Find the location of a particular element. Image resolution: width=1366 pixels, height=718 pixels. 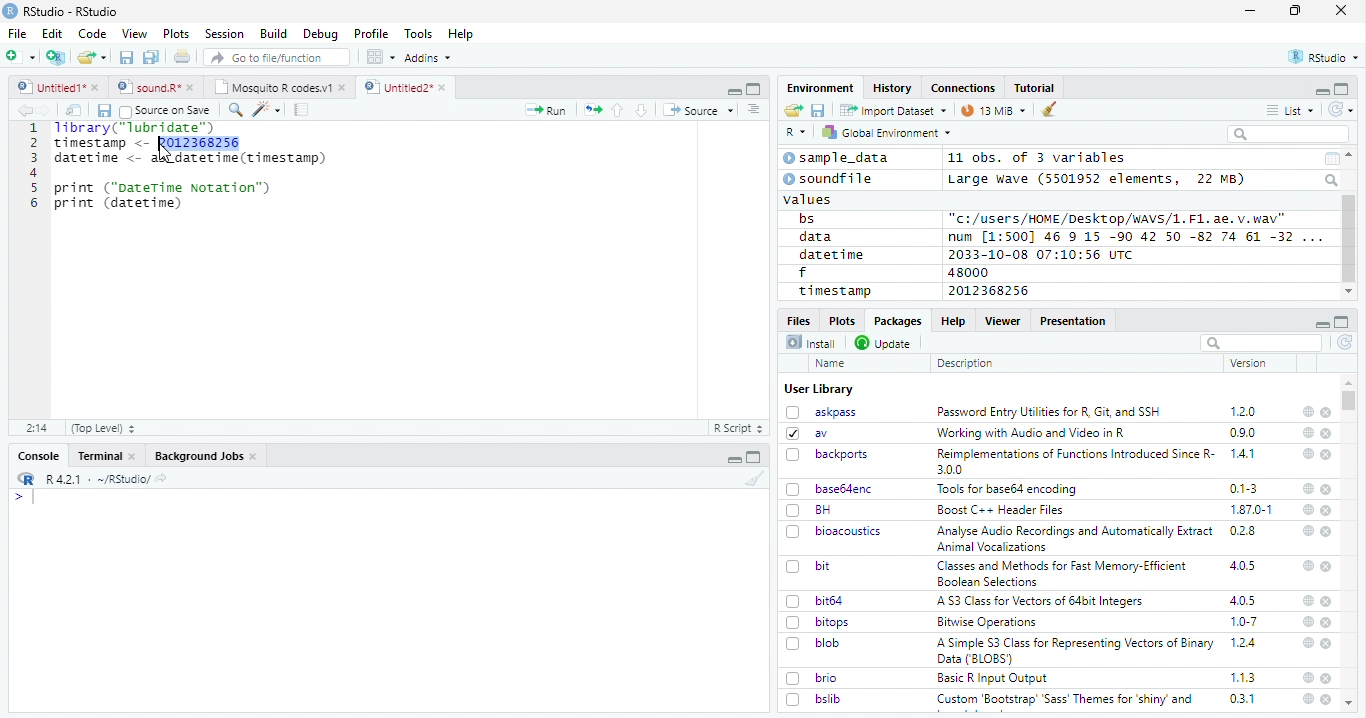

Debug is located at coordinates (321, 34).